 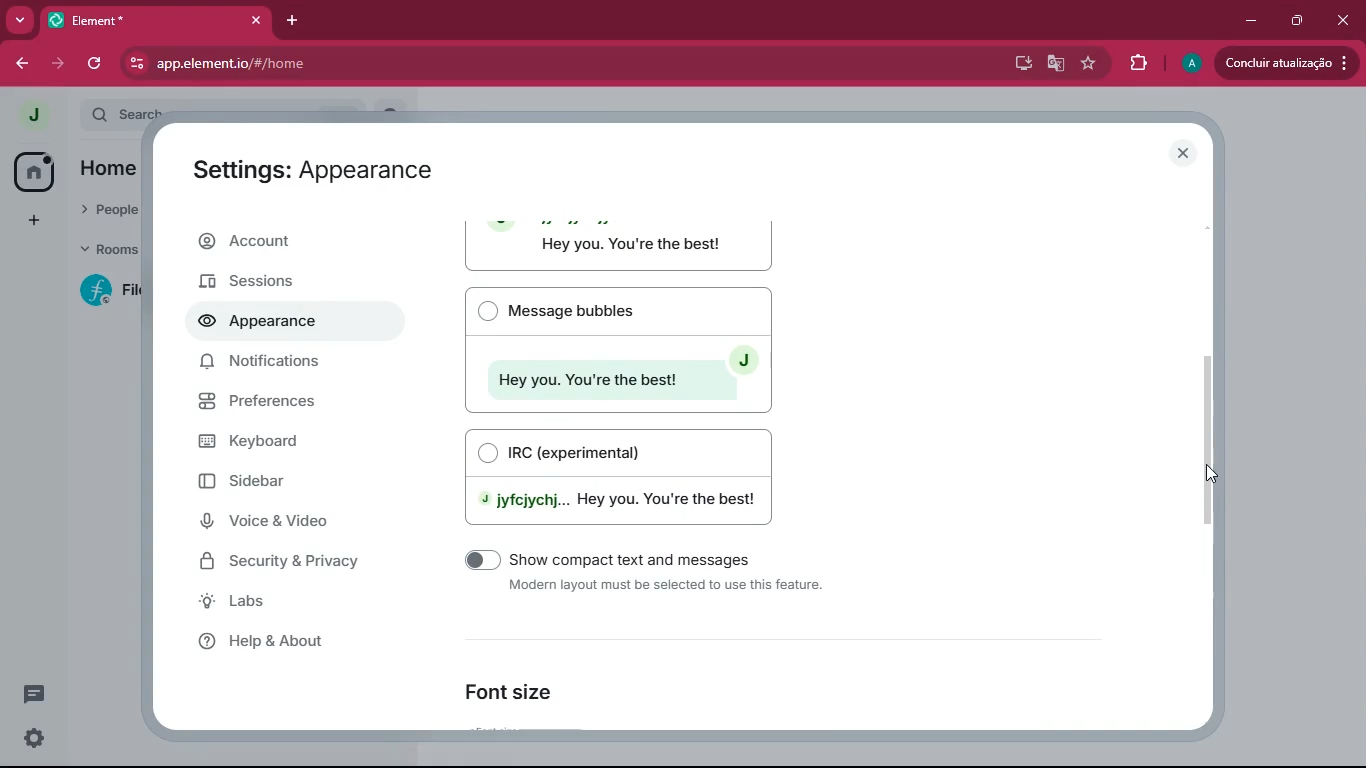 I want to click on app.elementio/#/home, so click(x=437, y=63).